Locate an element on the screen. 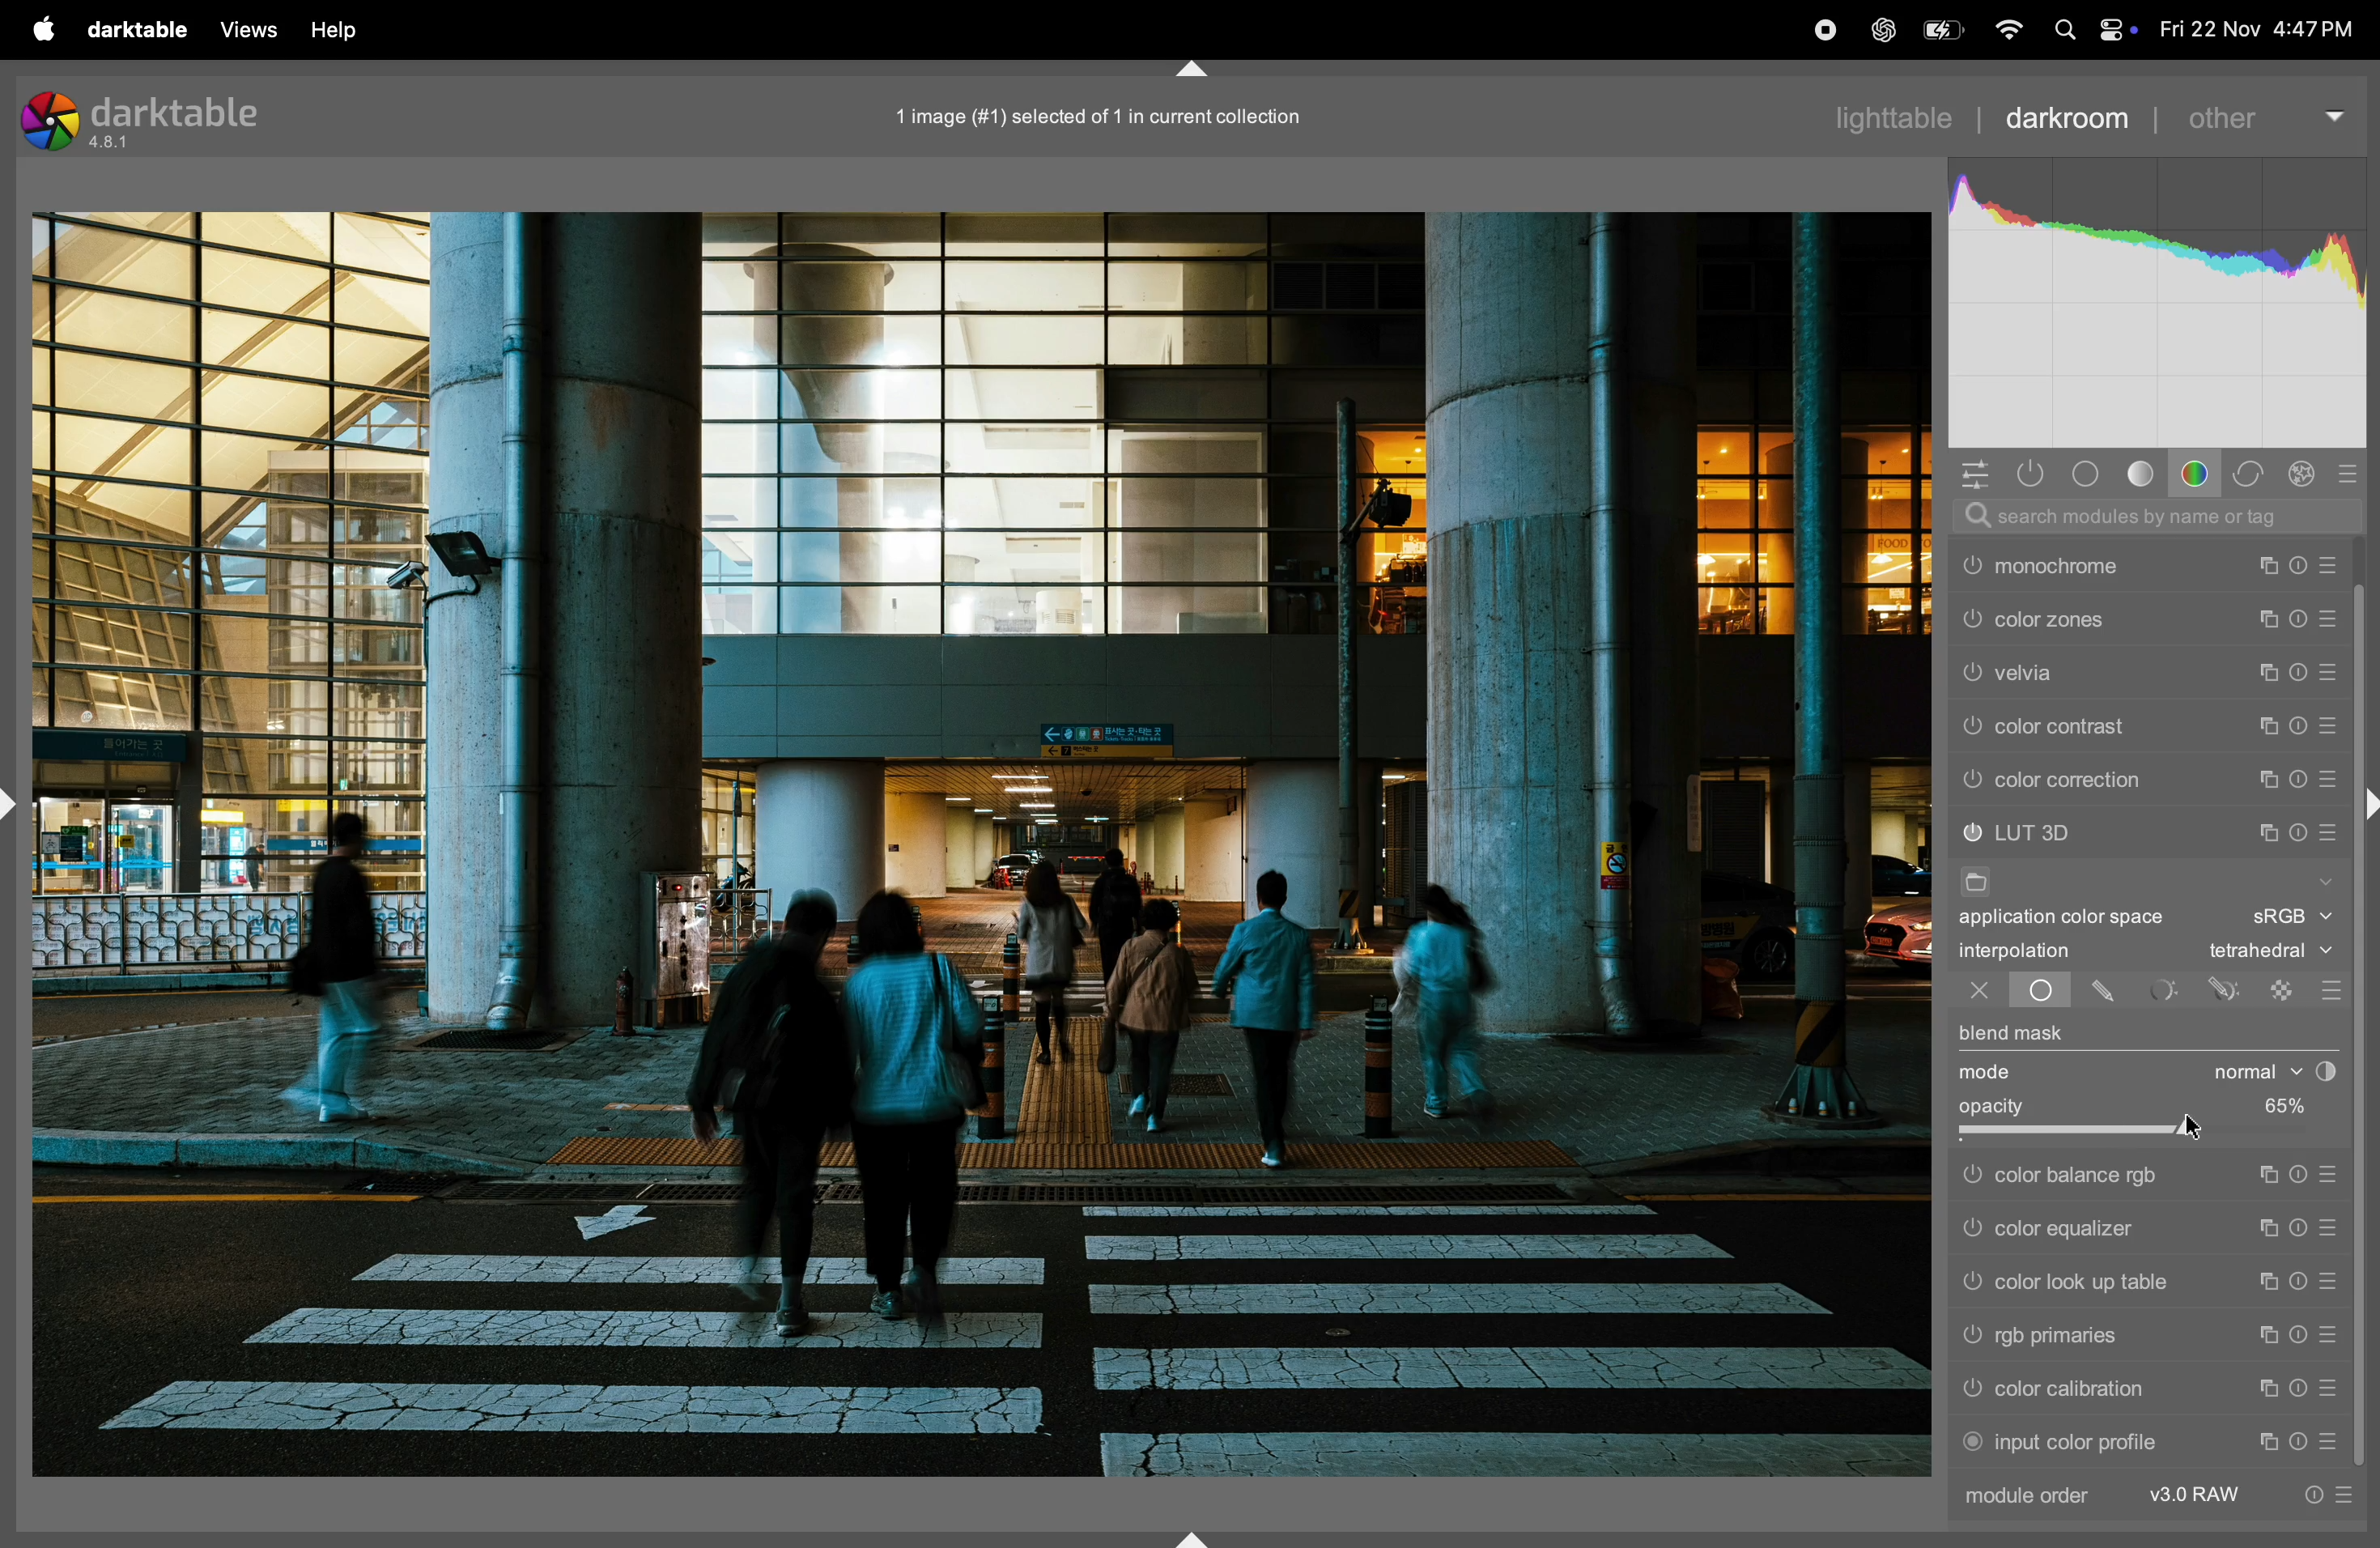  quick access panel is located at coordinates (1967, 472).